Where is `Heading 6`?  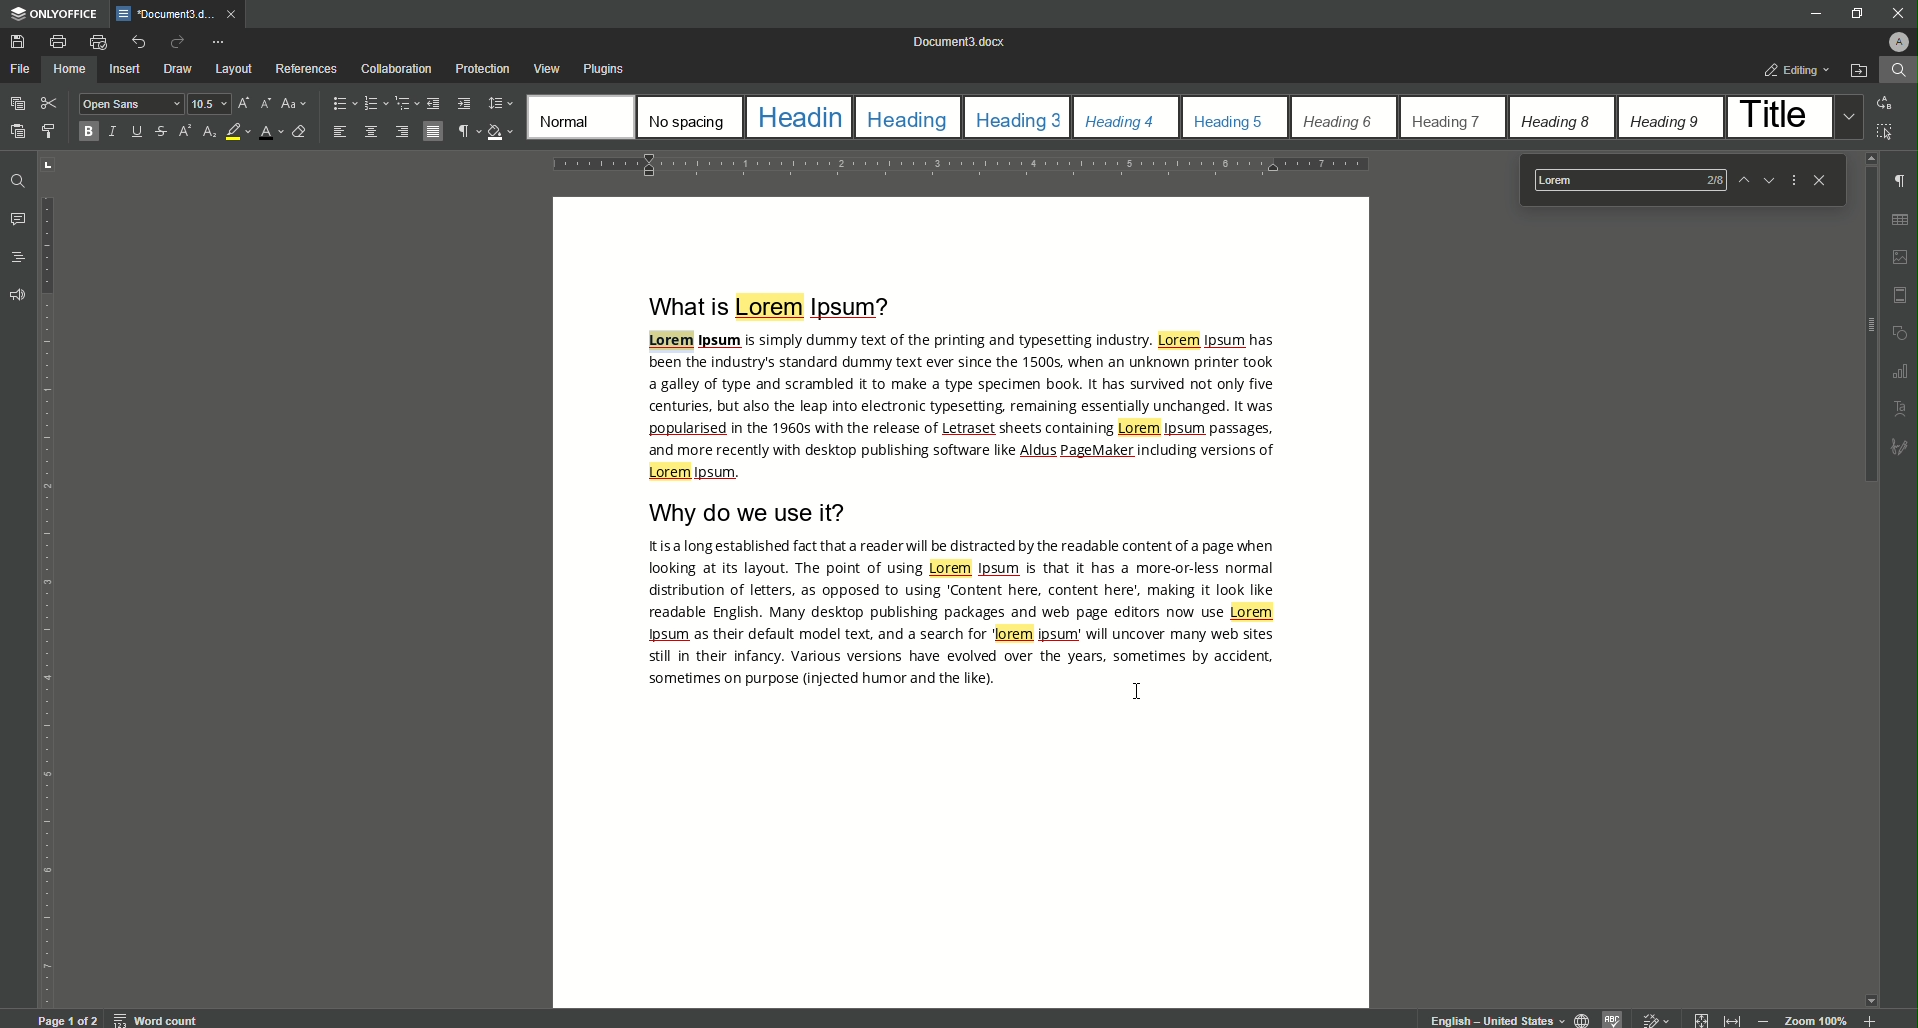
Heading 6 is located at coordinates (1338, 121).